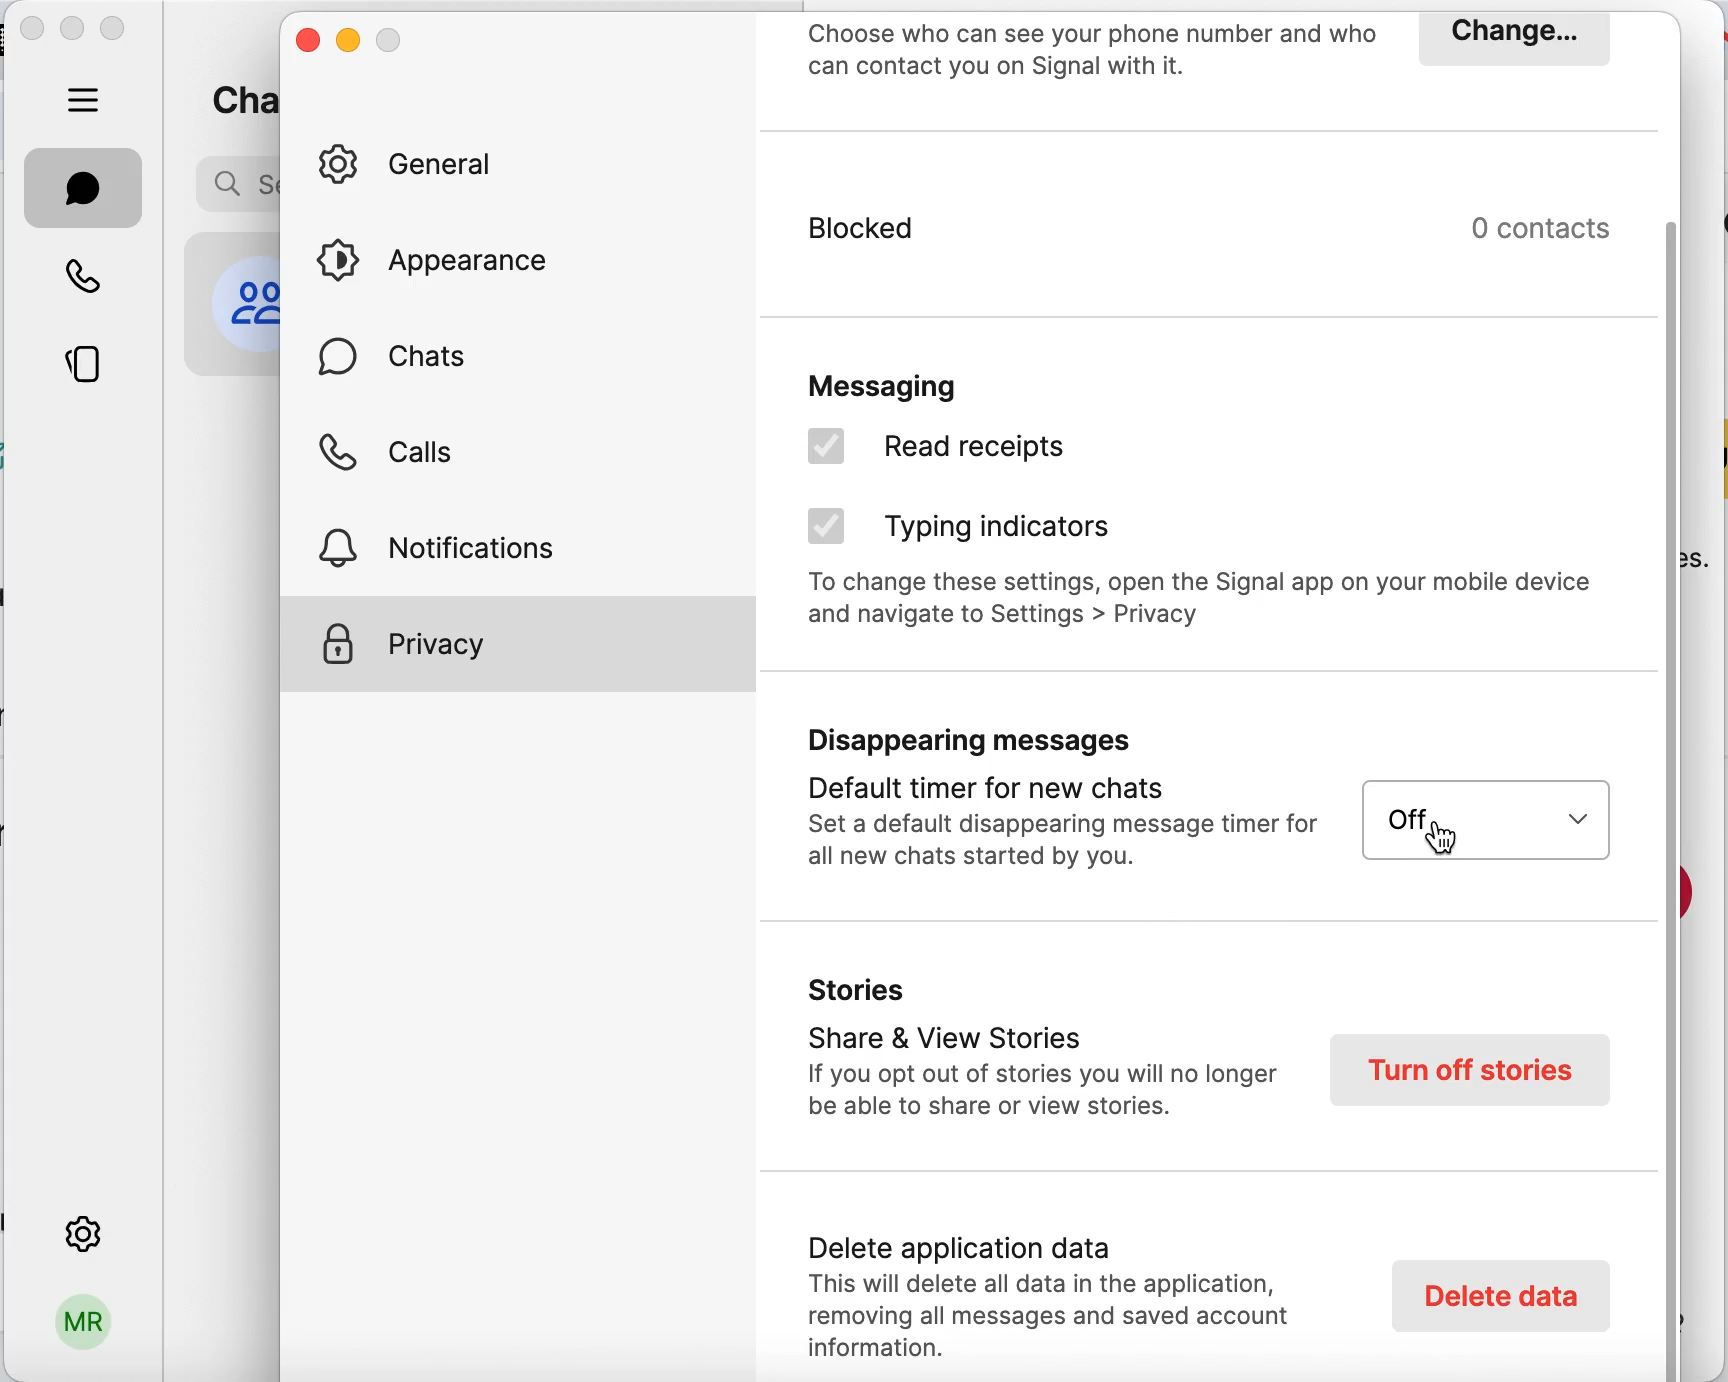  I want to click on change, so click(1511, 38).